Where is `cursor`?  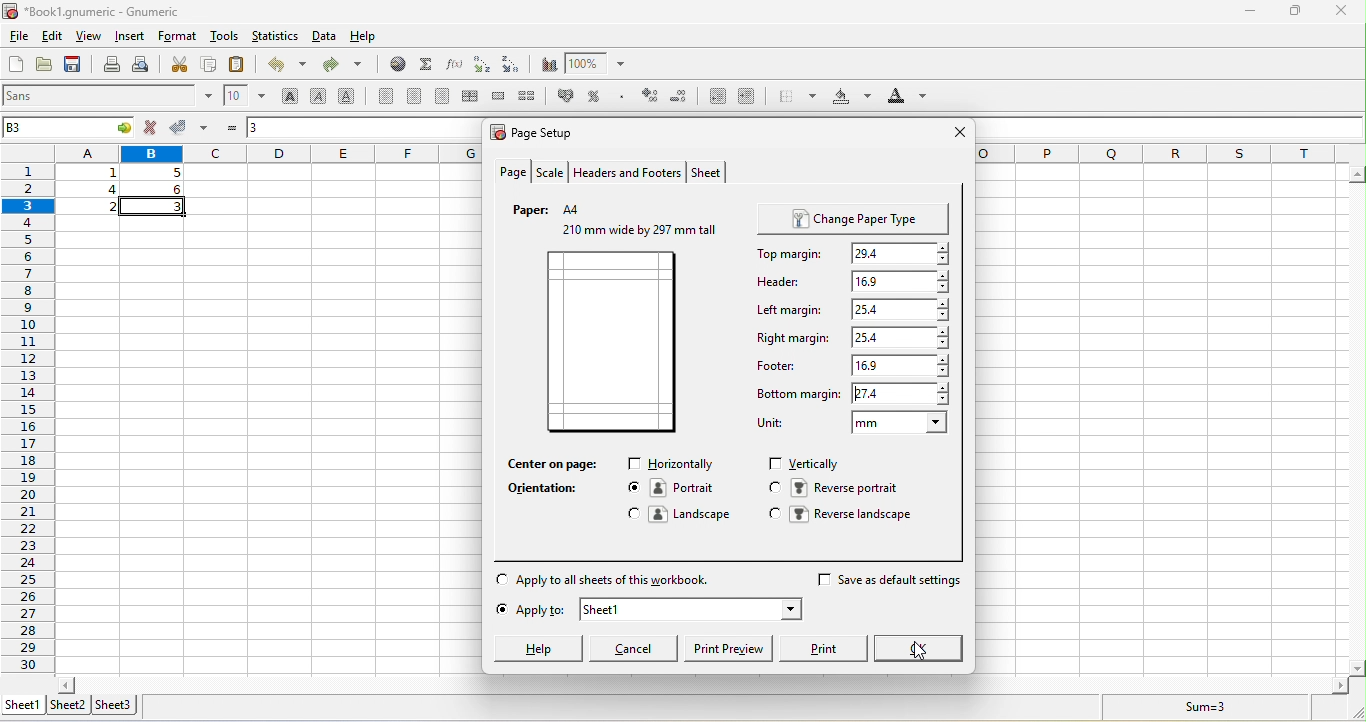
cursor is located at coordinates (918, 654).